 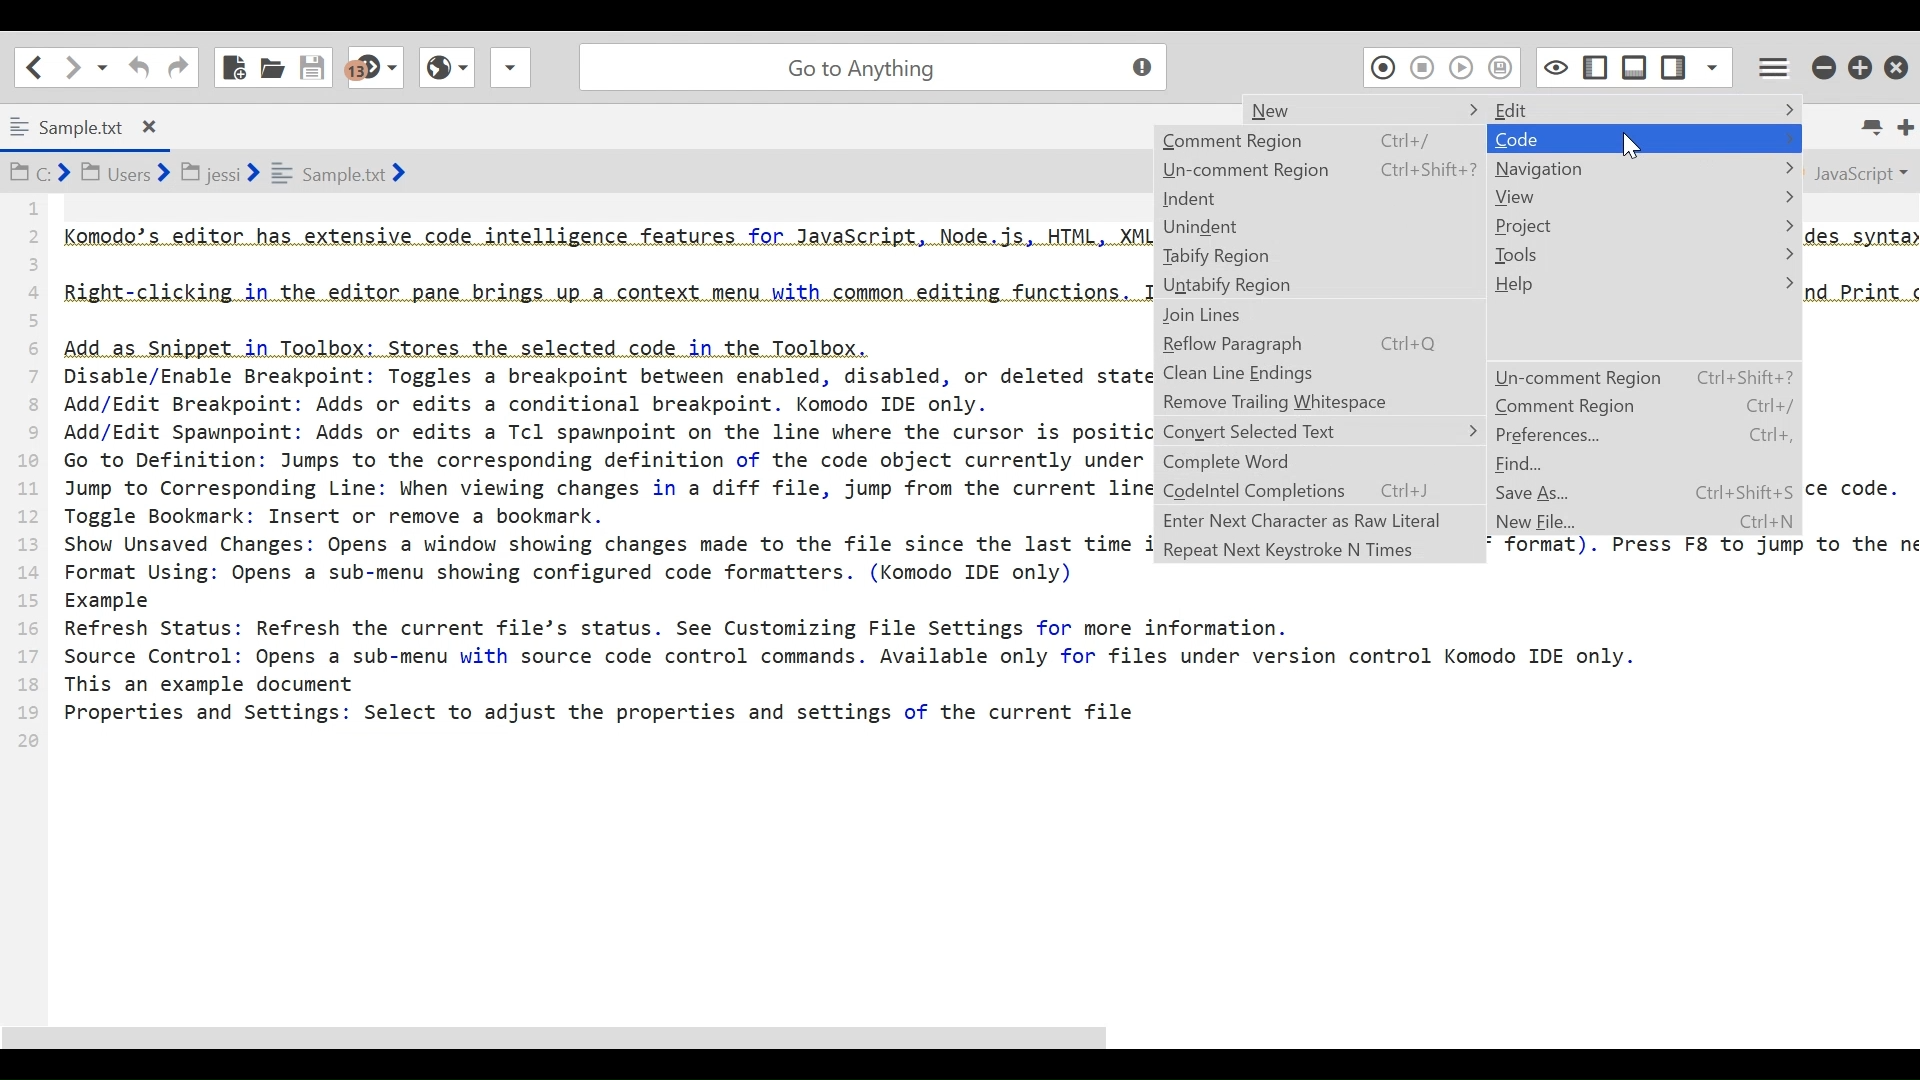 What do you see at coordinates (1643, 168) in the screenshot?
I see `Navigation` at bounding box center [1643, 168].